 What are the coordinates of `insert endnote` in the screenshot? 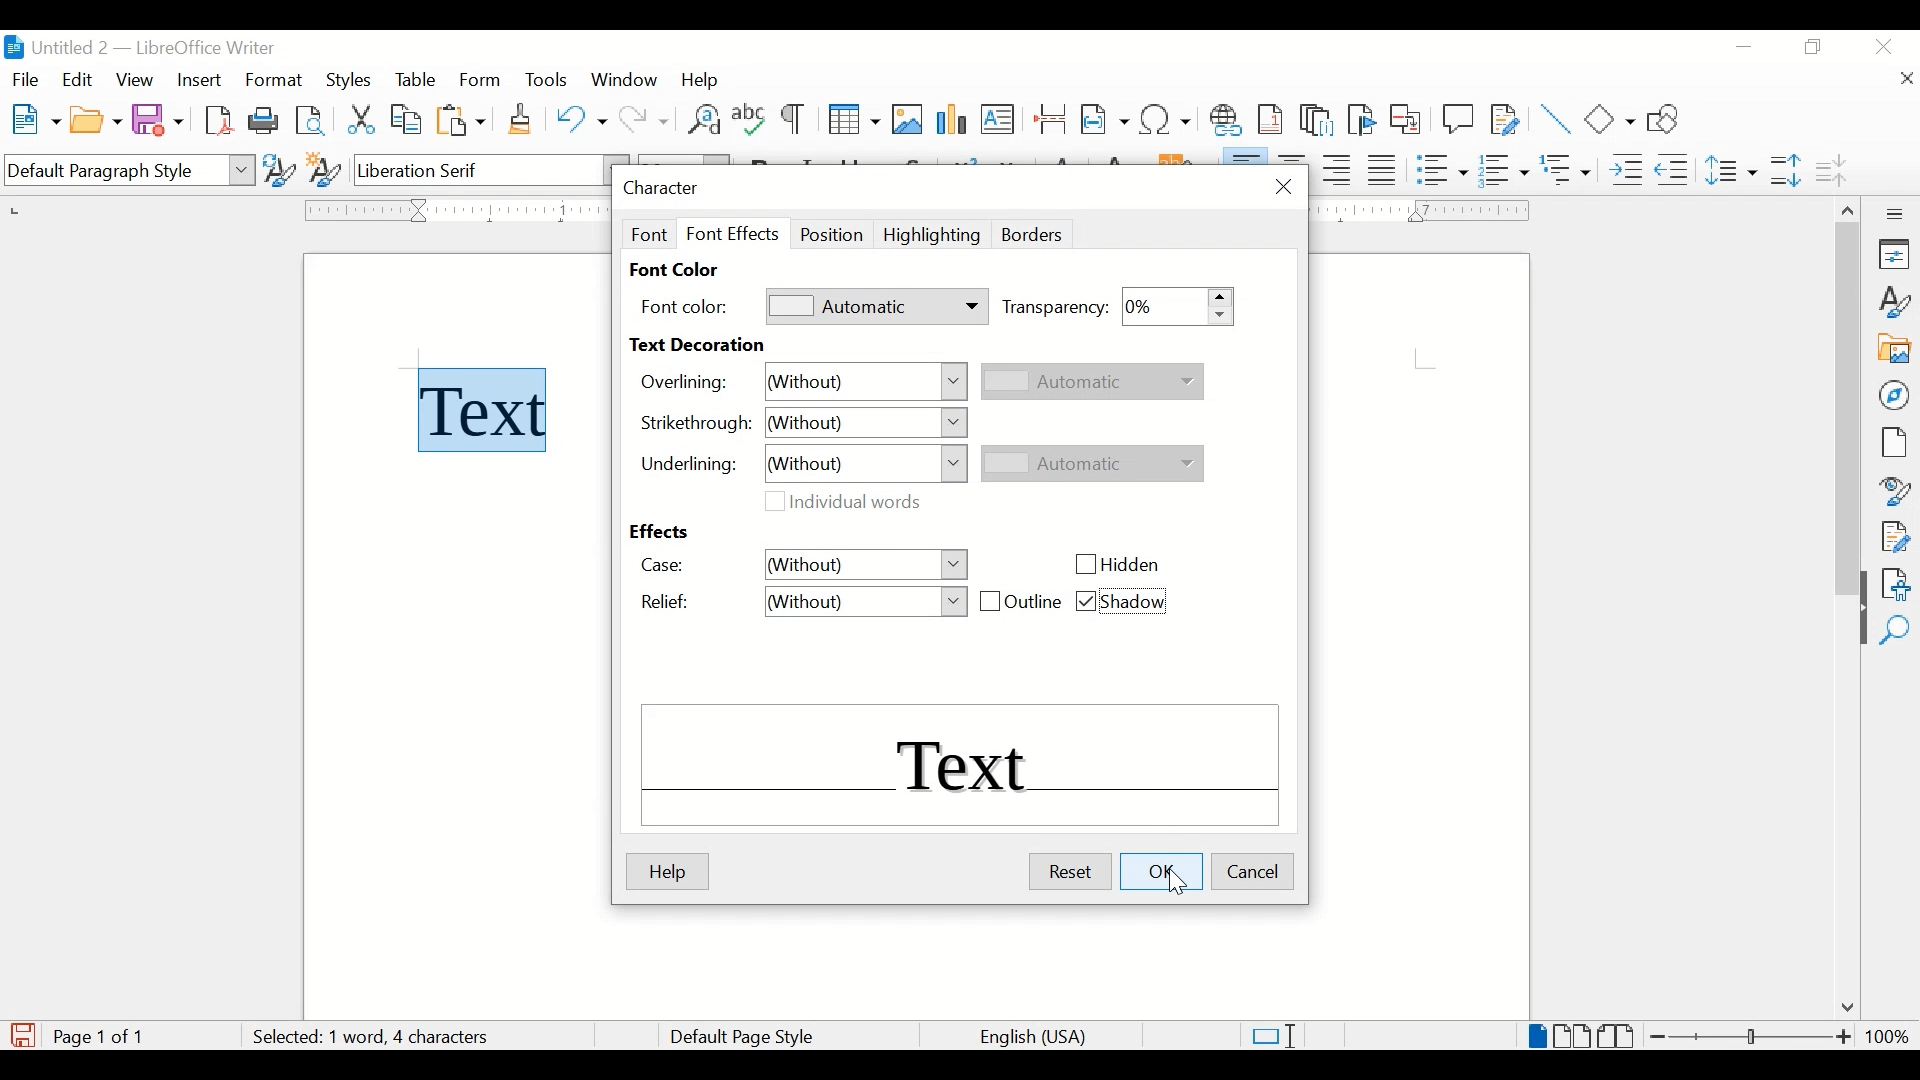 It's located at (1317, 120).